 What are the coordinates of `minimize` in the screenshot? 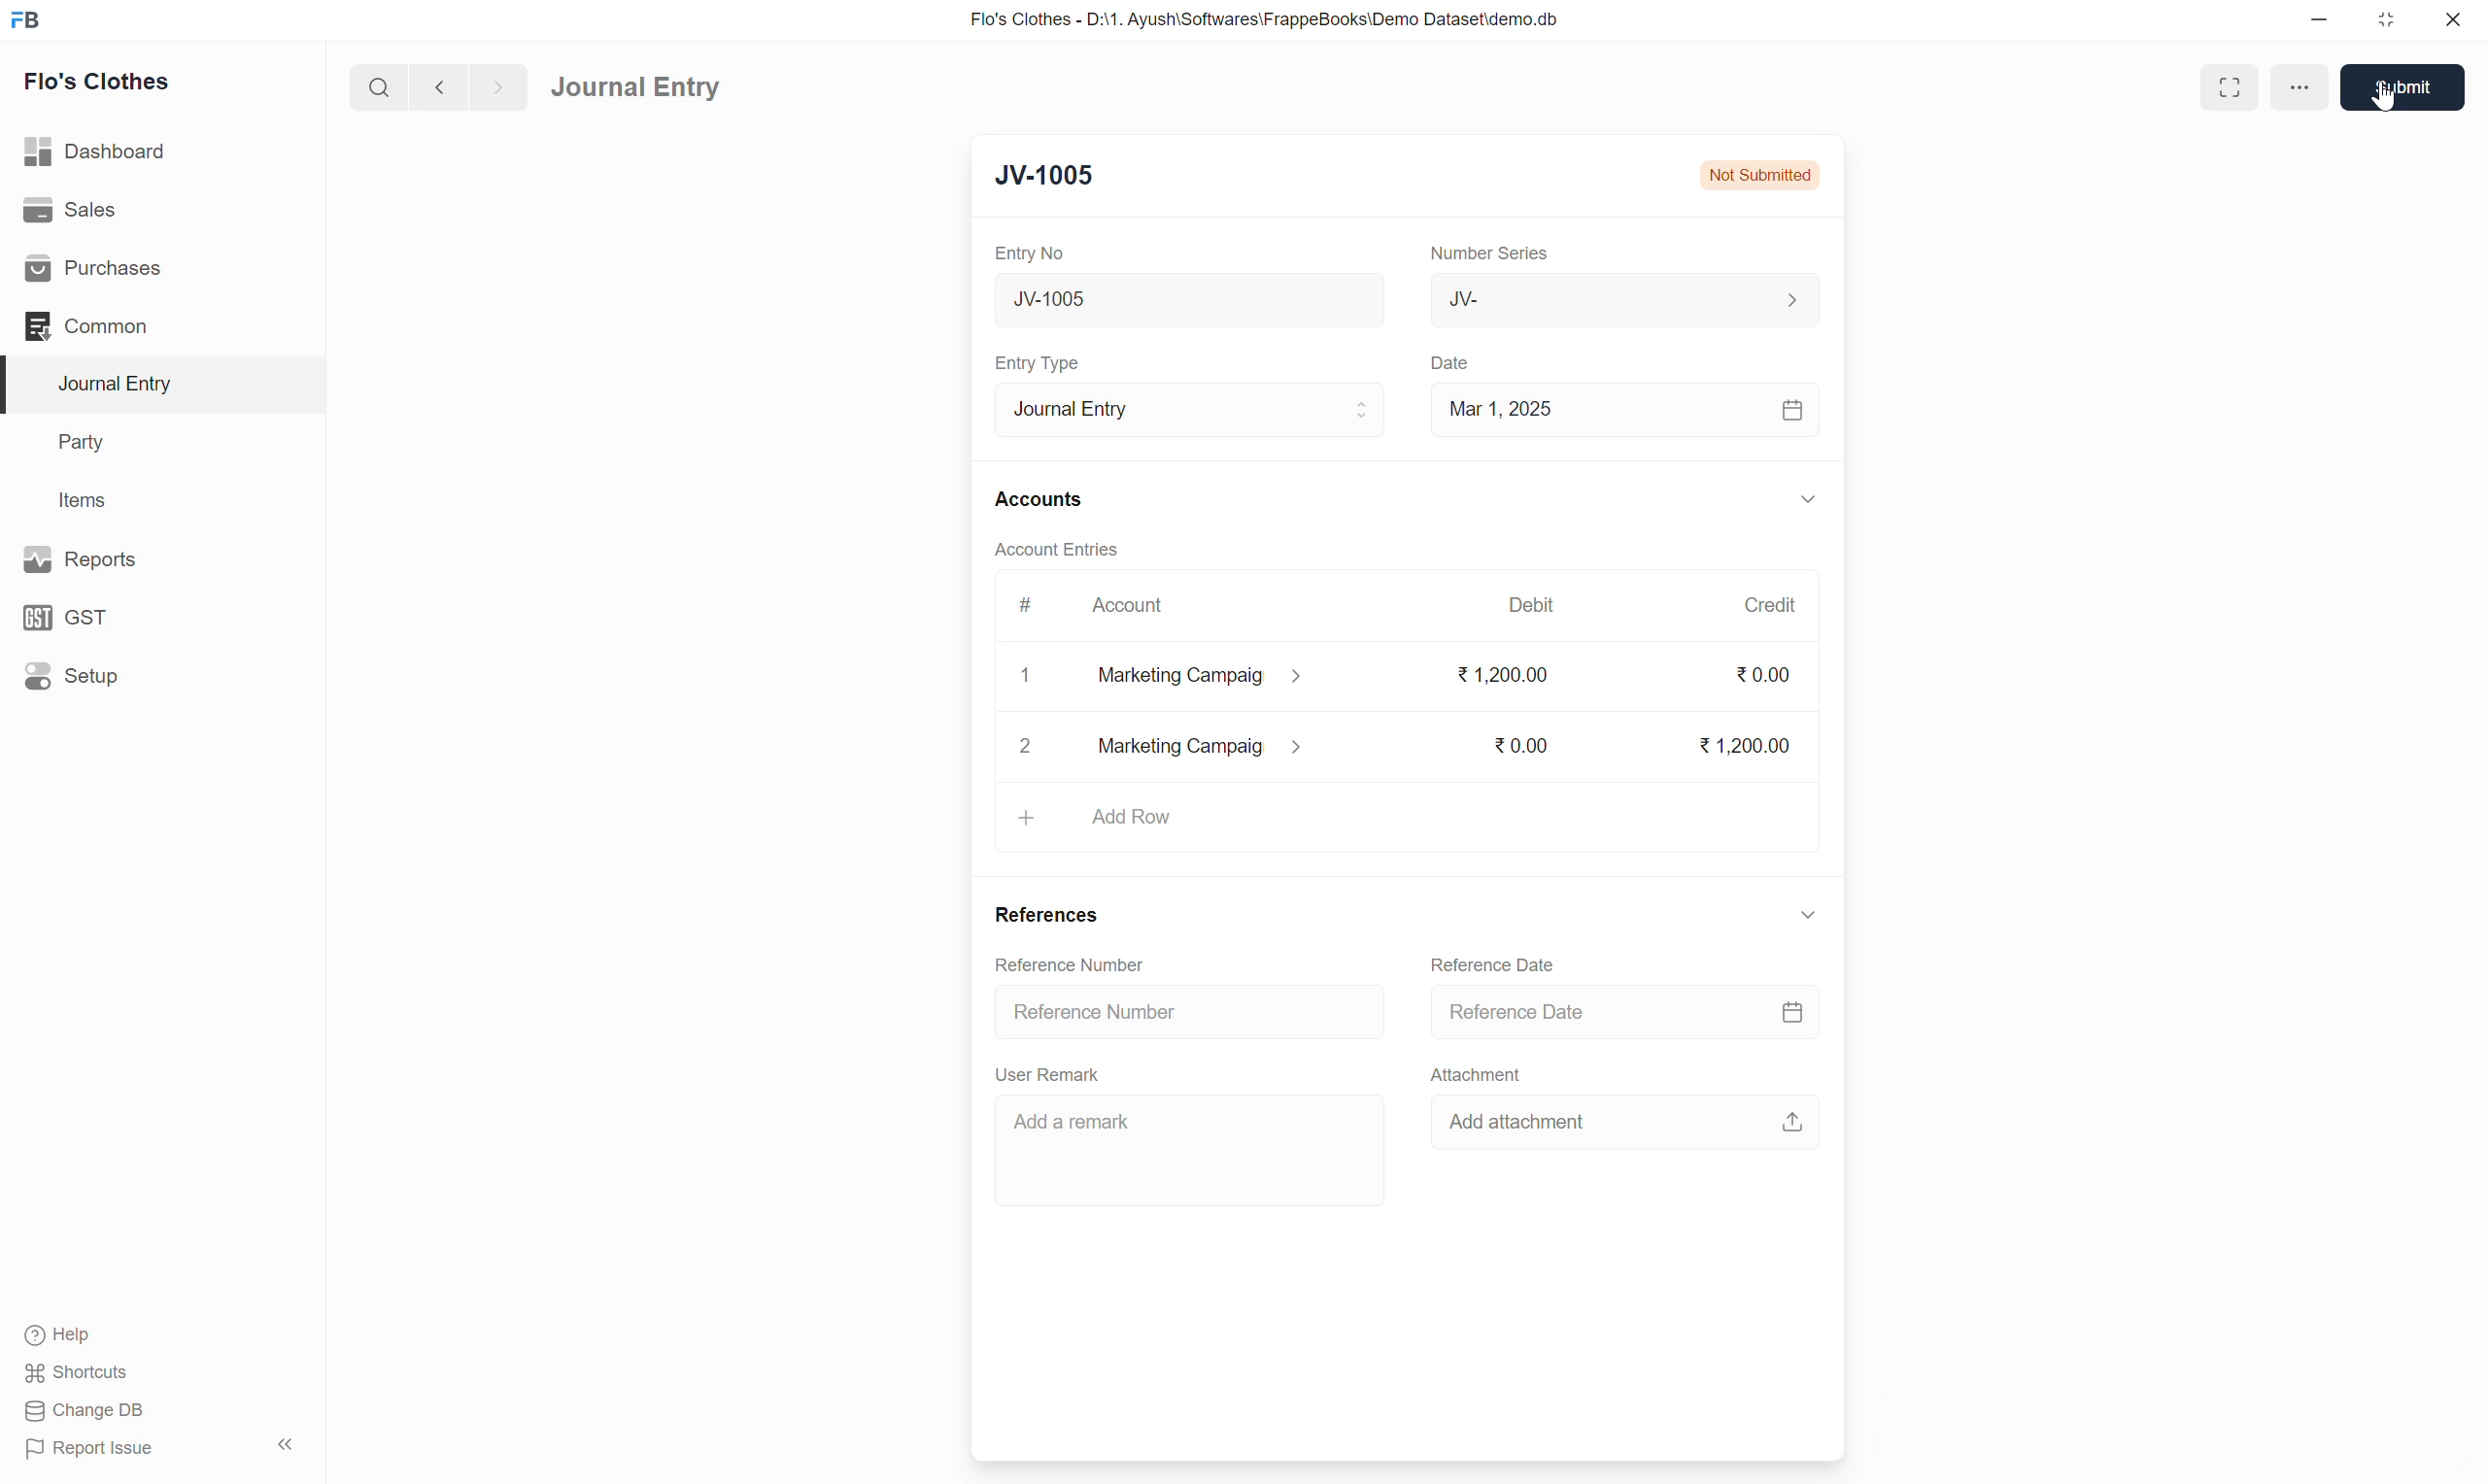 It's located at (2320, 21).